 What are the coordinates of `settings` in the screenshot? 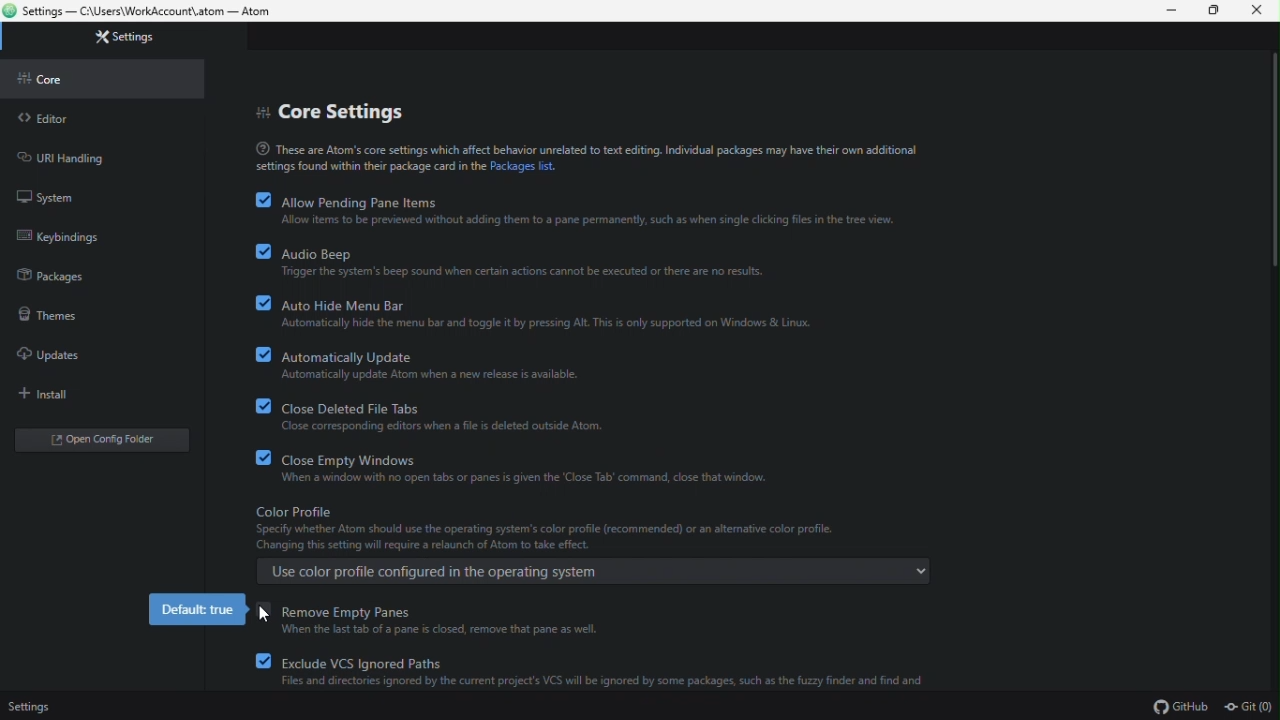 It's located at (32, 703).